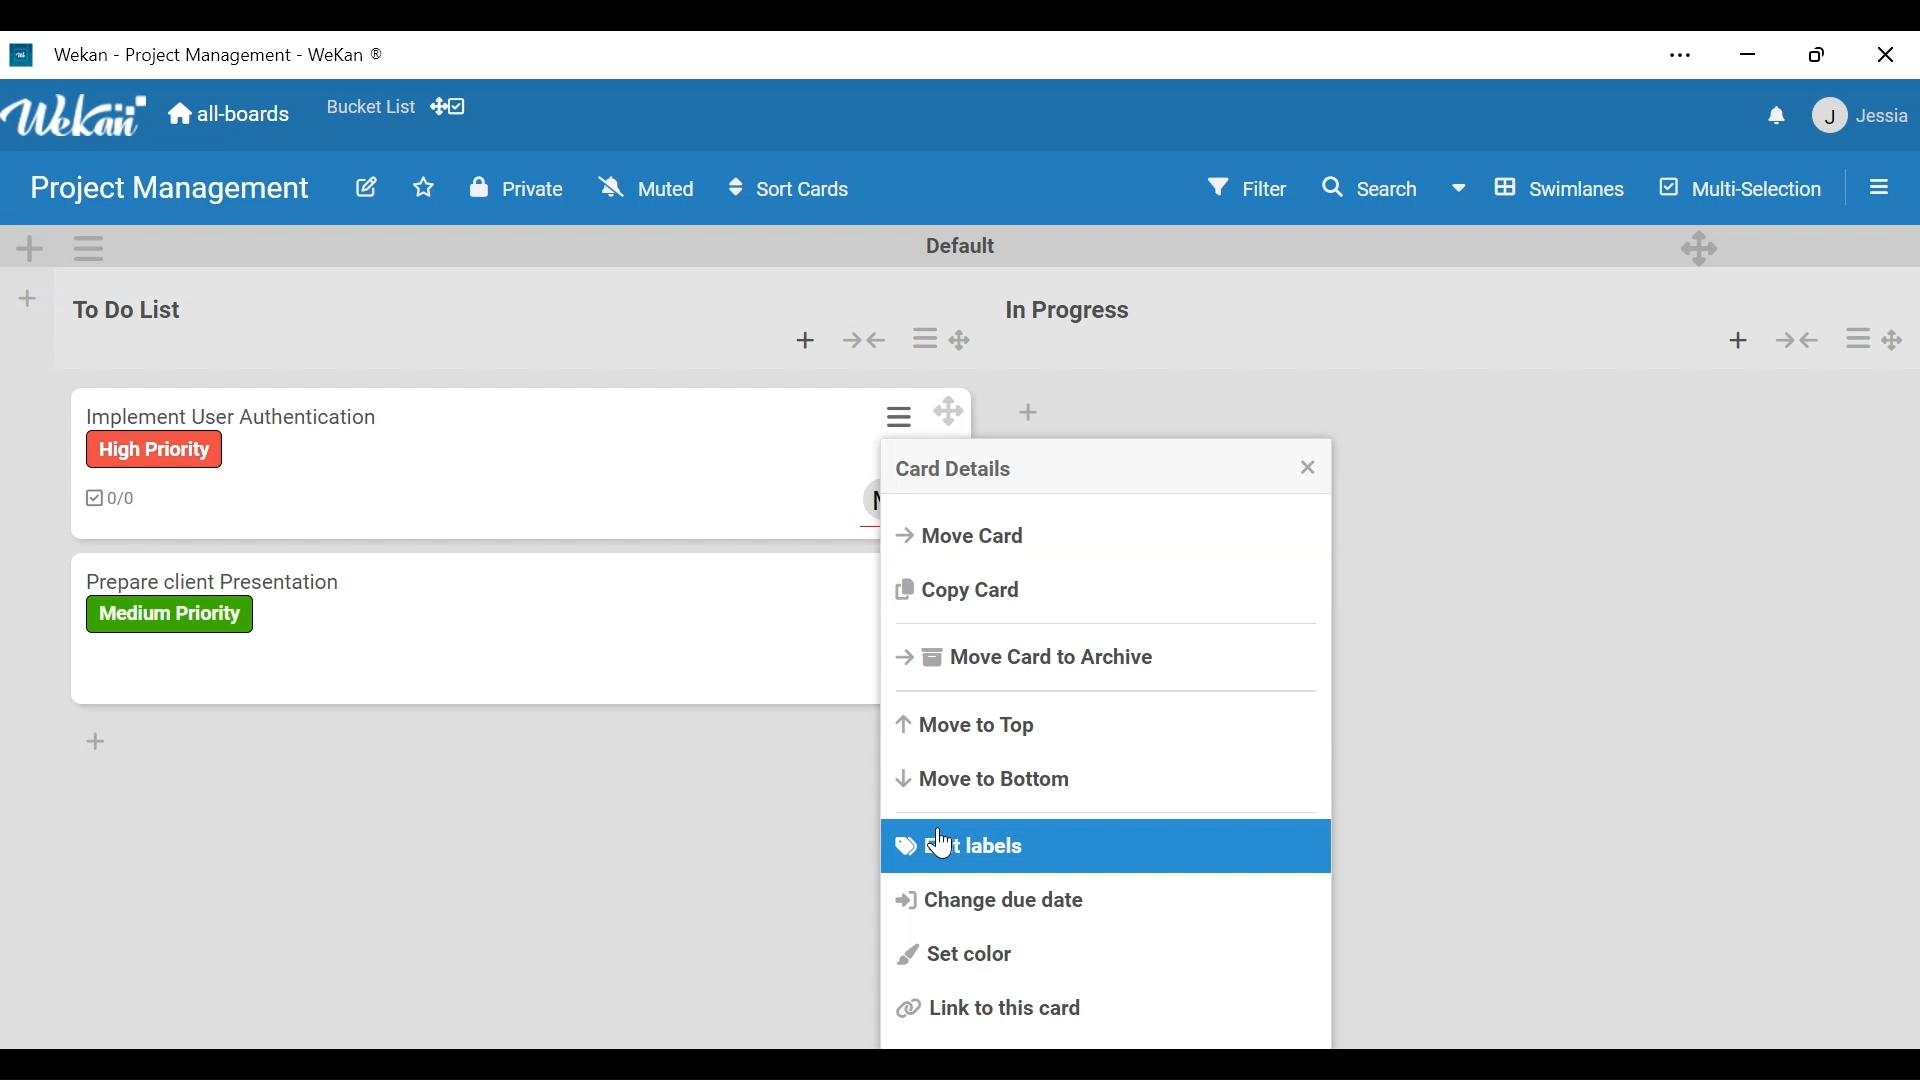 Image resolution: width=1920 pixels, height=1080 pixels. Describe the element at coordinates (76, 113) in the screenshot. I see `Wekan logo` at that location.